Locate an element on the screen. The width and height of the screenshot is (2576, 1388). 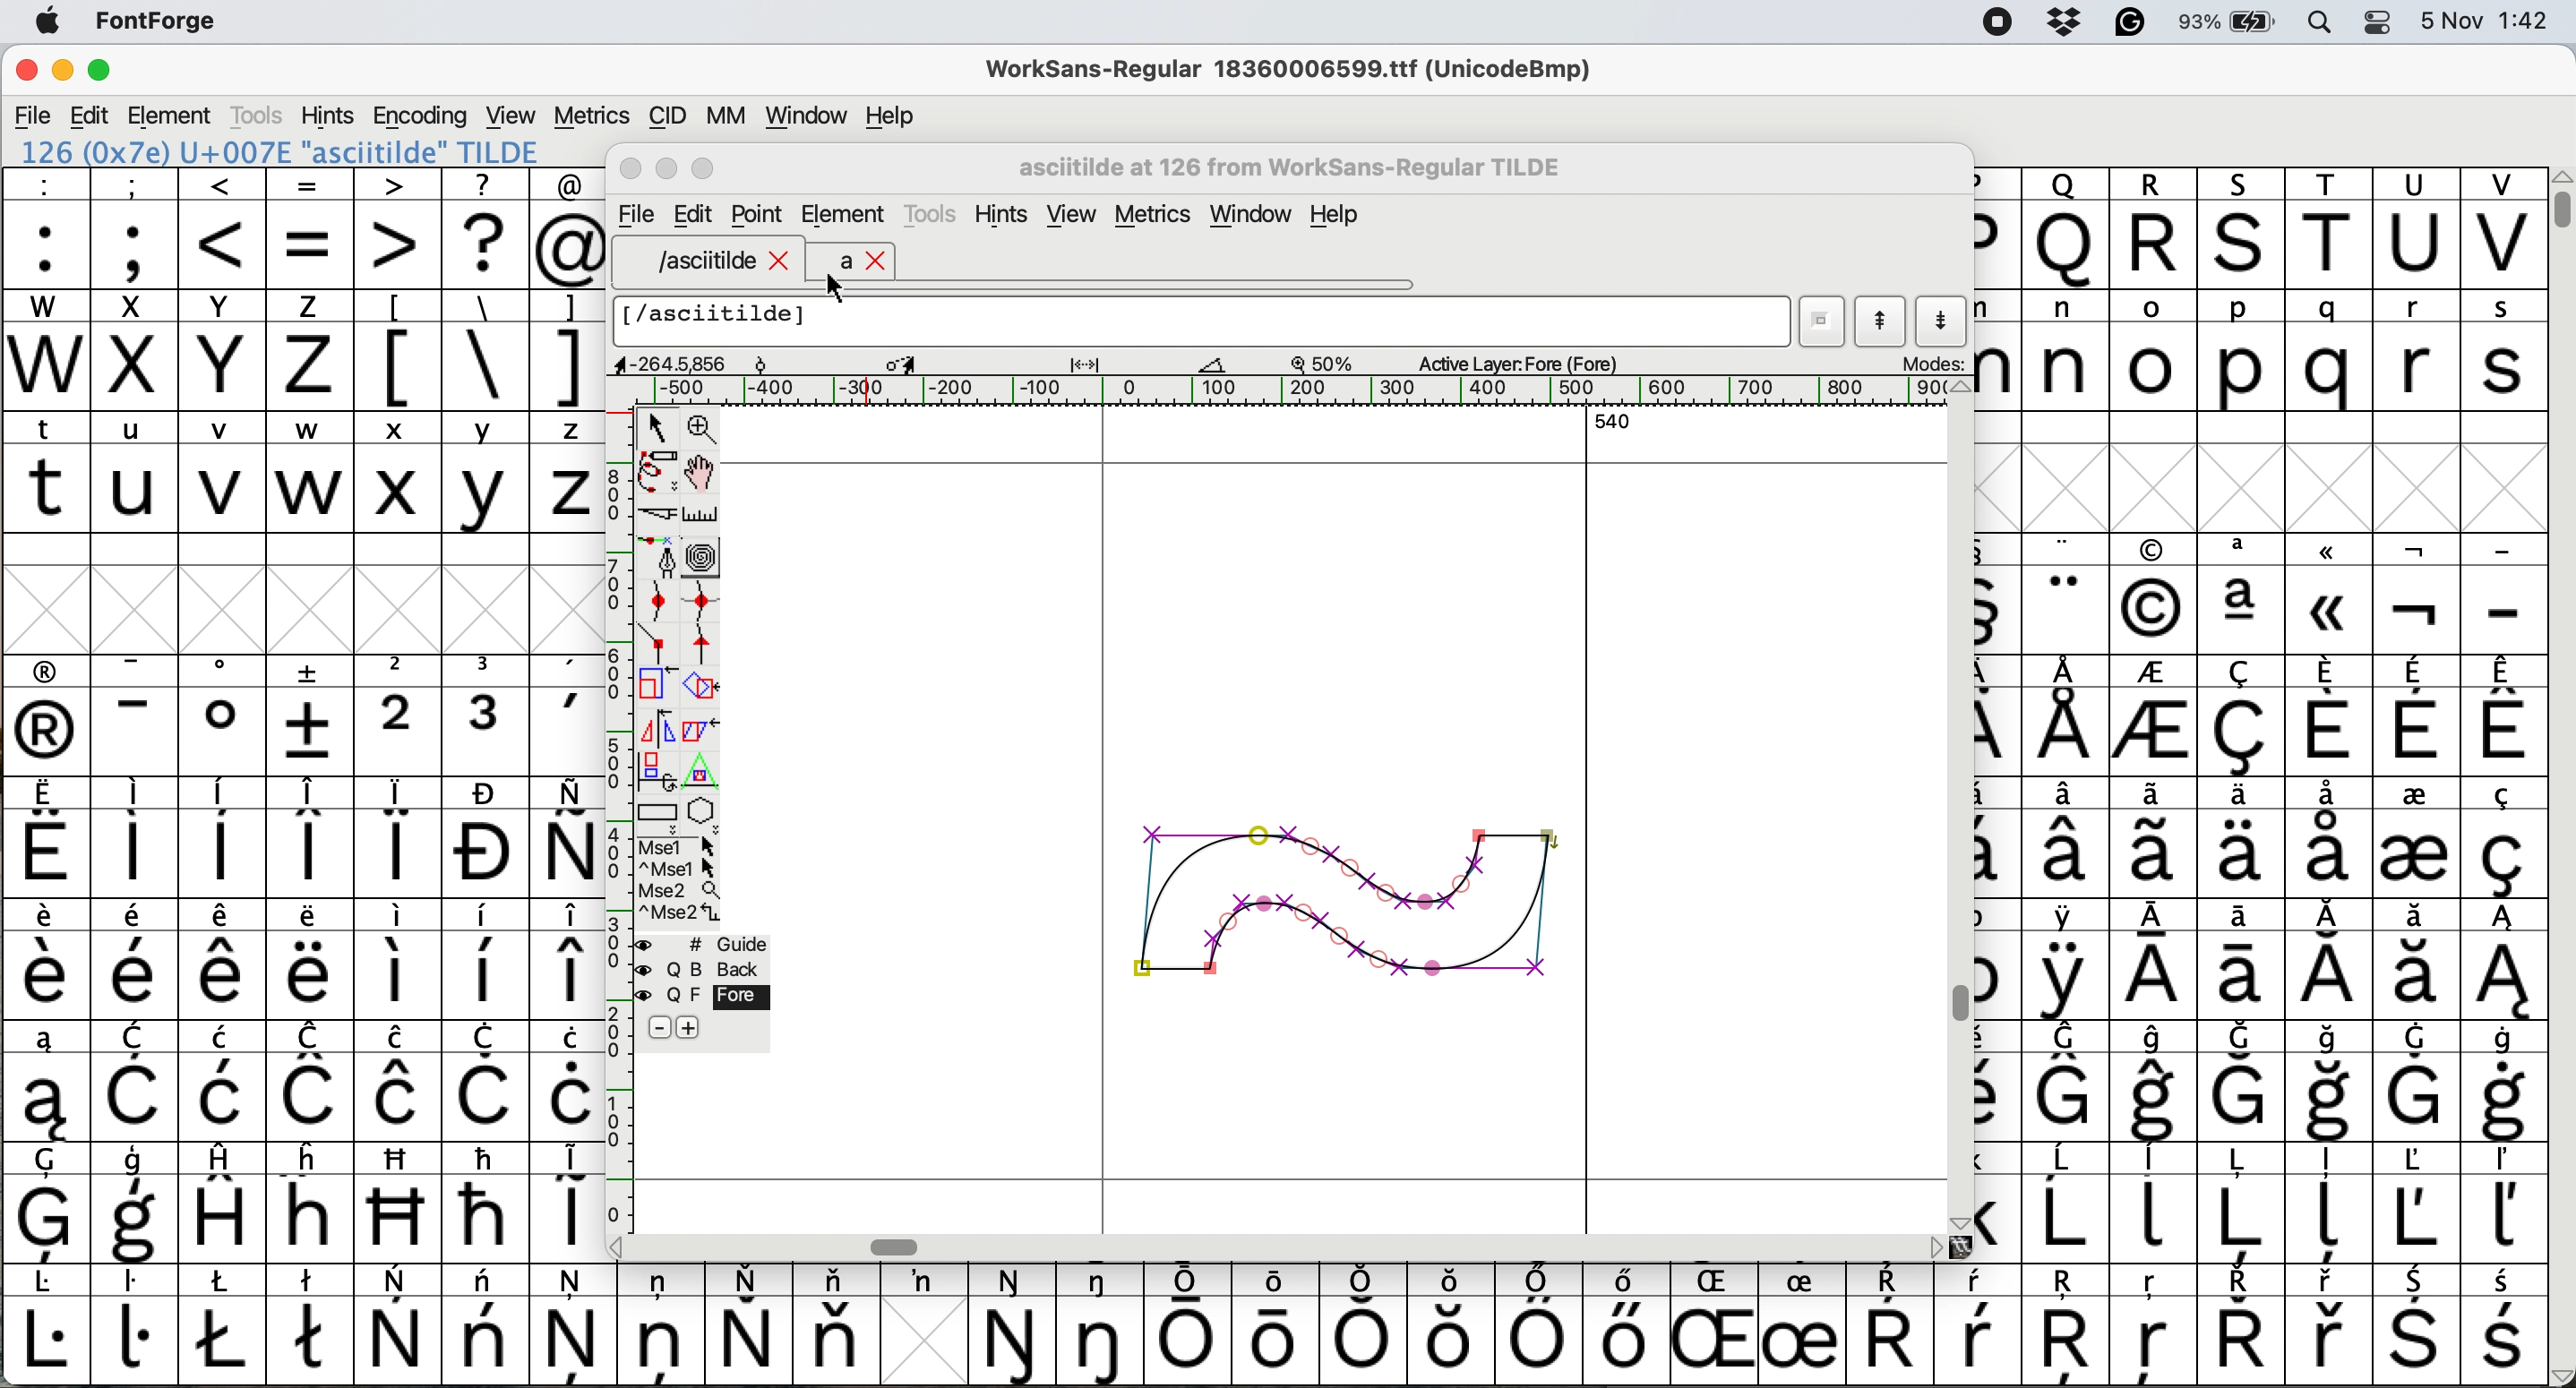
? is located at coordinates (485, 227).